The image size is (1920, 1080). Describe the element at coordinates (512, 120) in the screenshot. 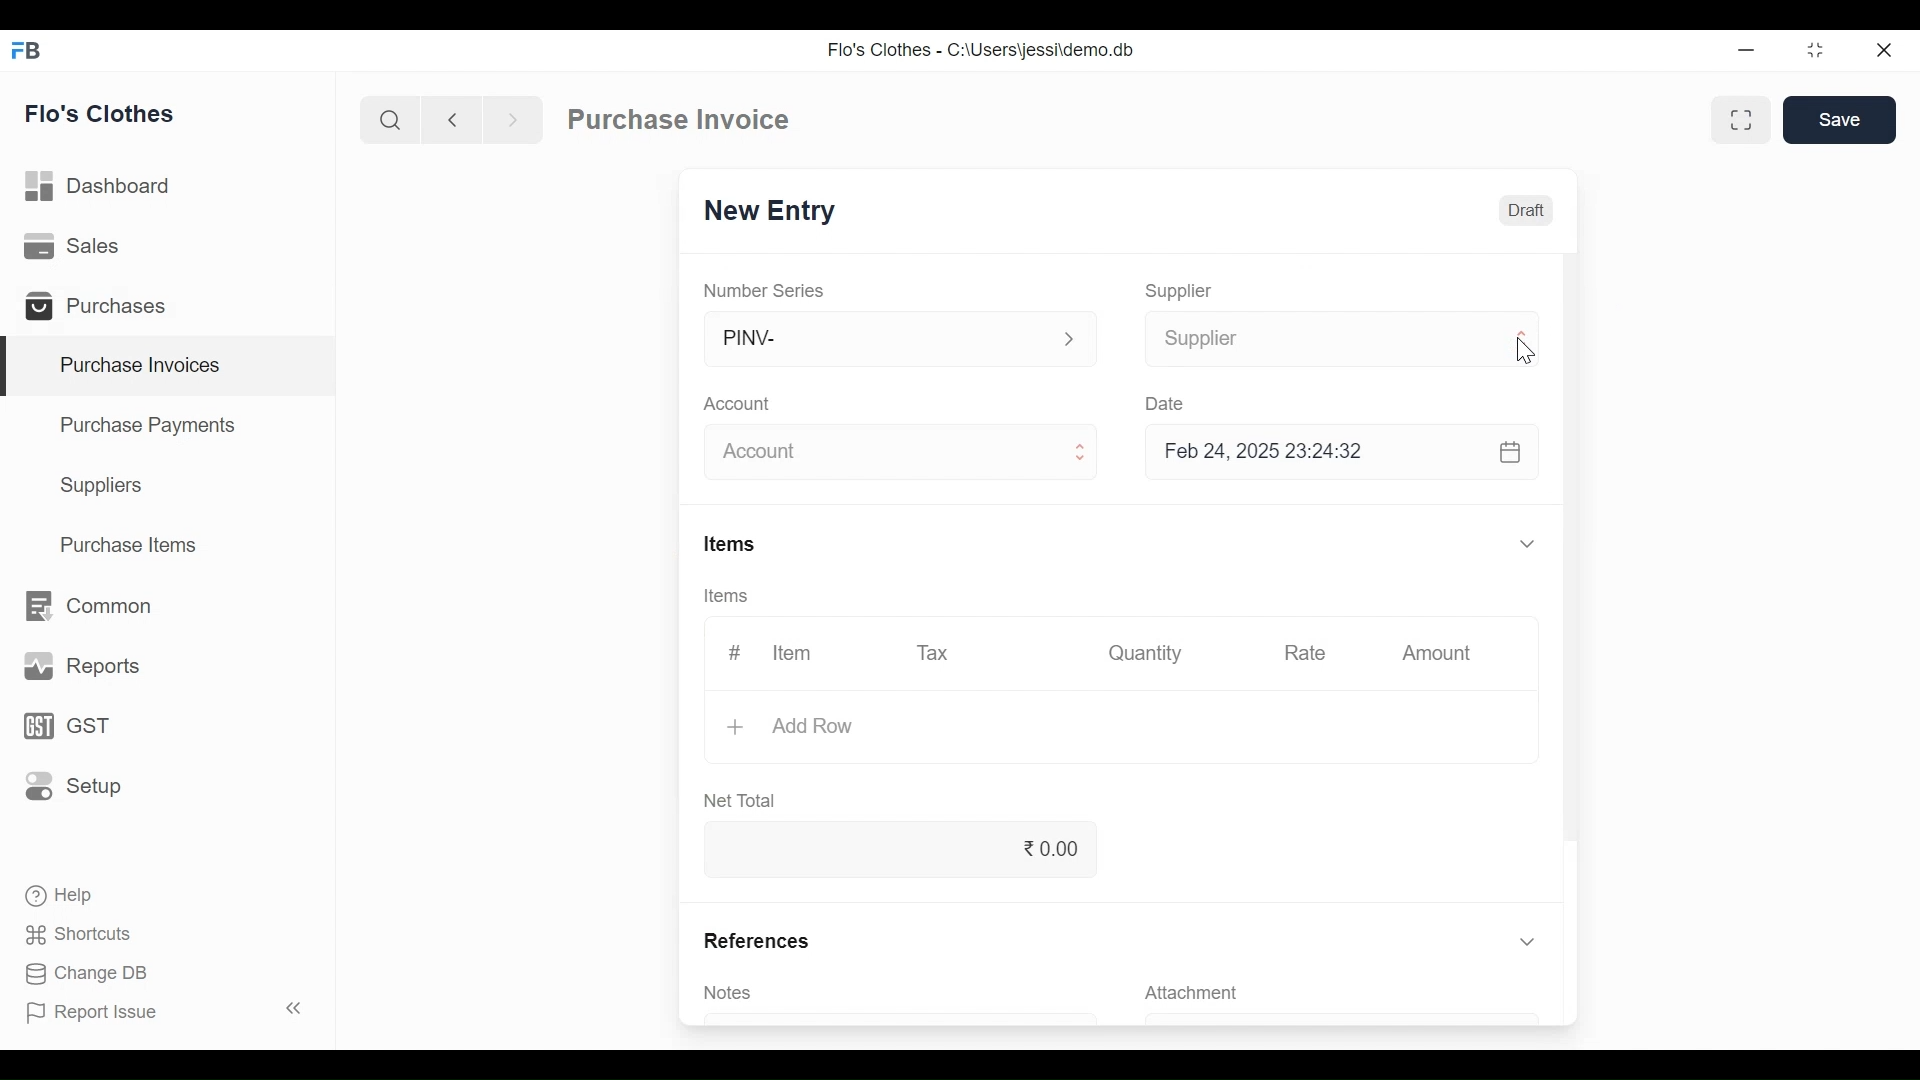

I see `Navigate forward` at that location.